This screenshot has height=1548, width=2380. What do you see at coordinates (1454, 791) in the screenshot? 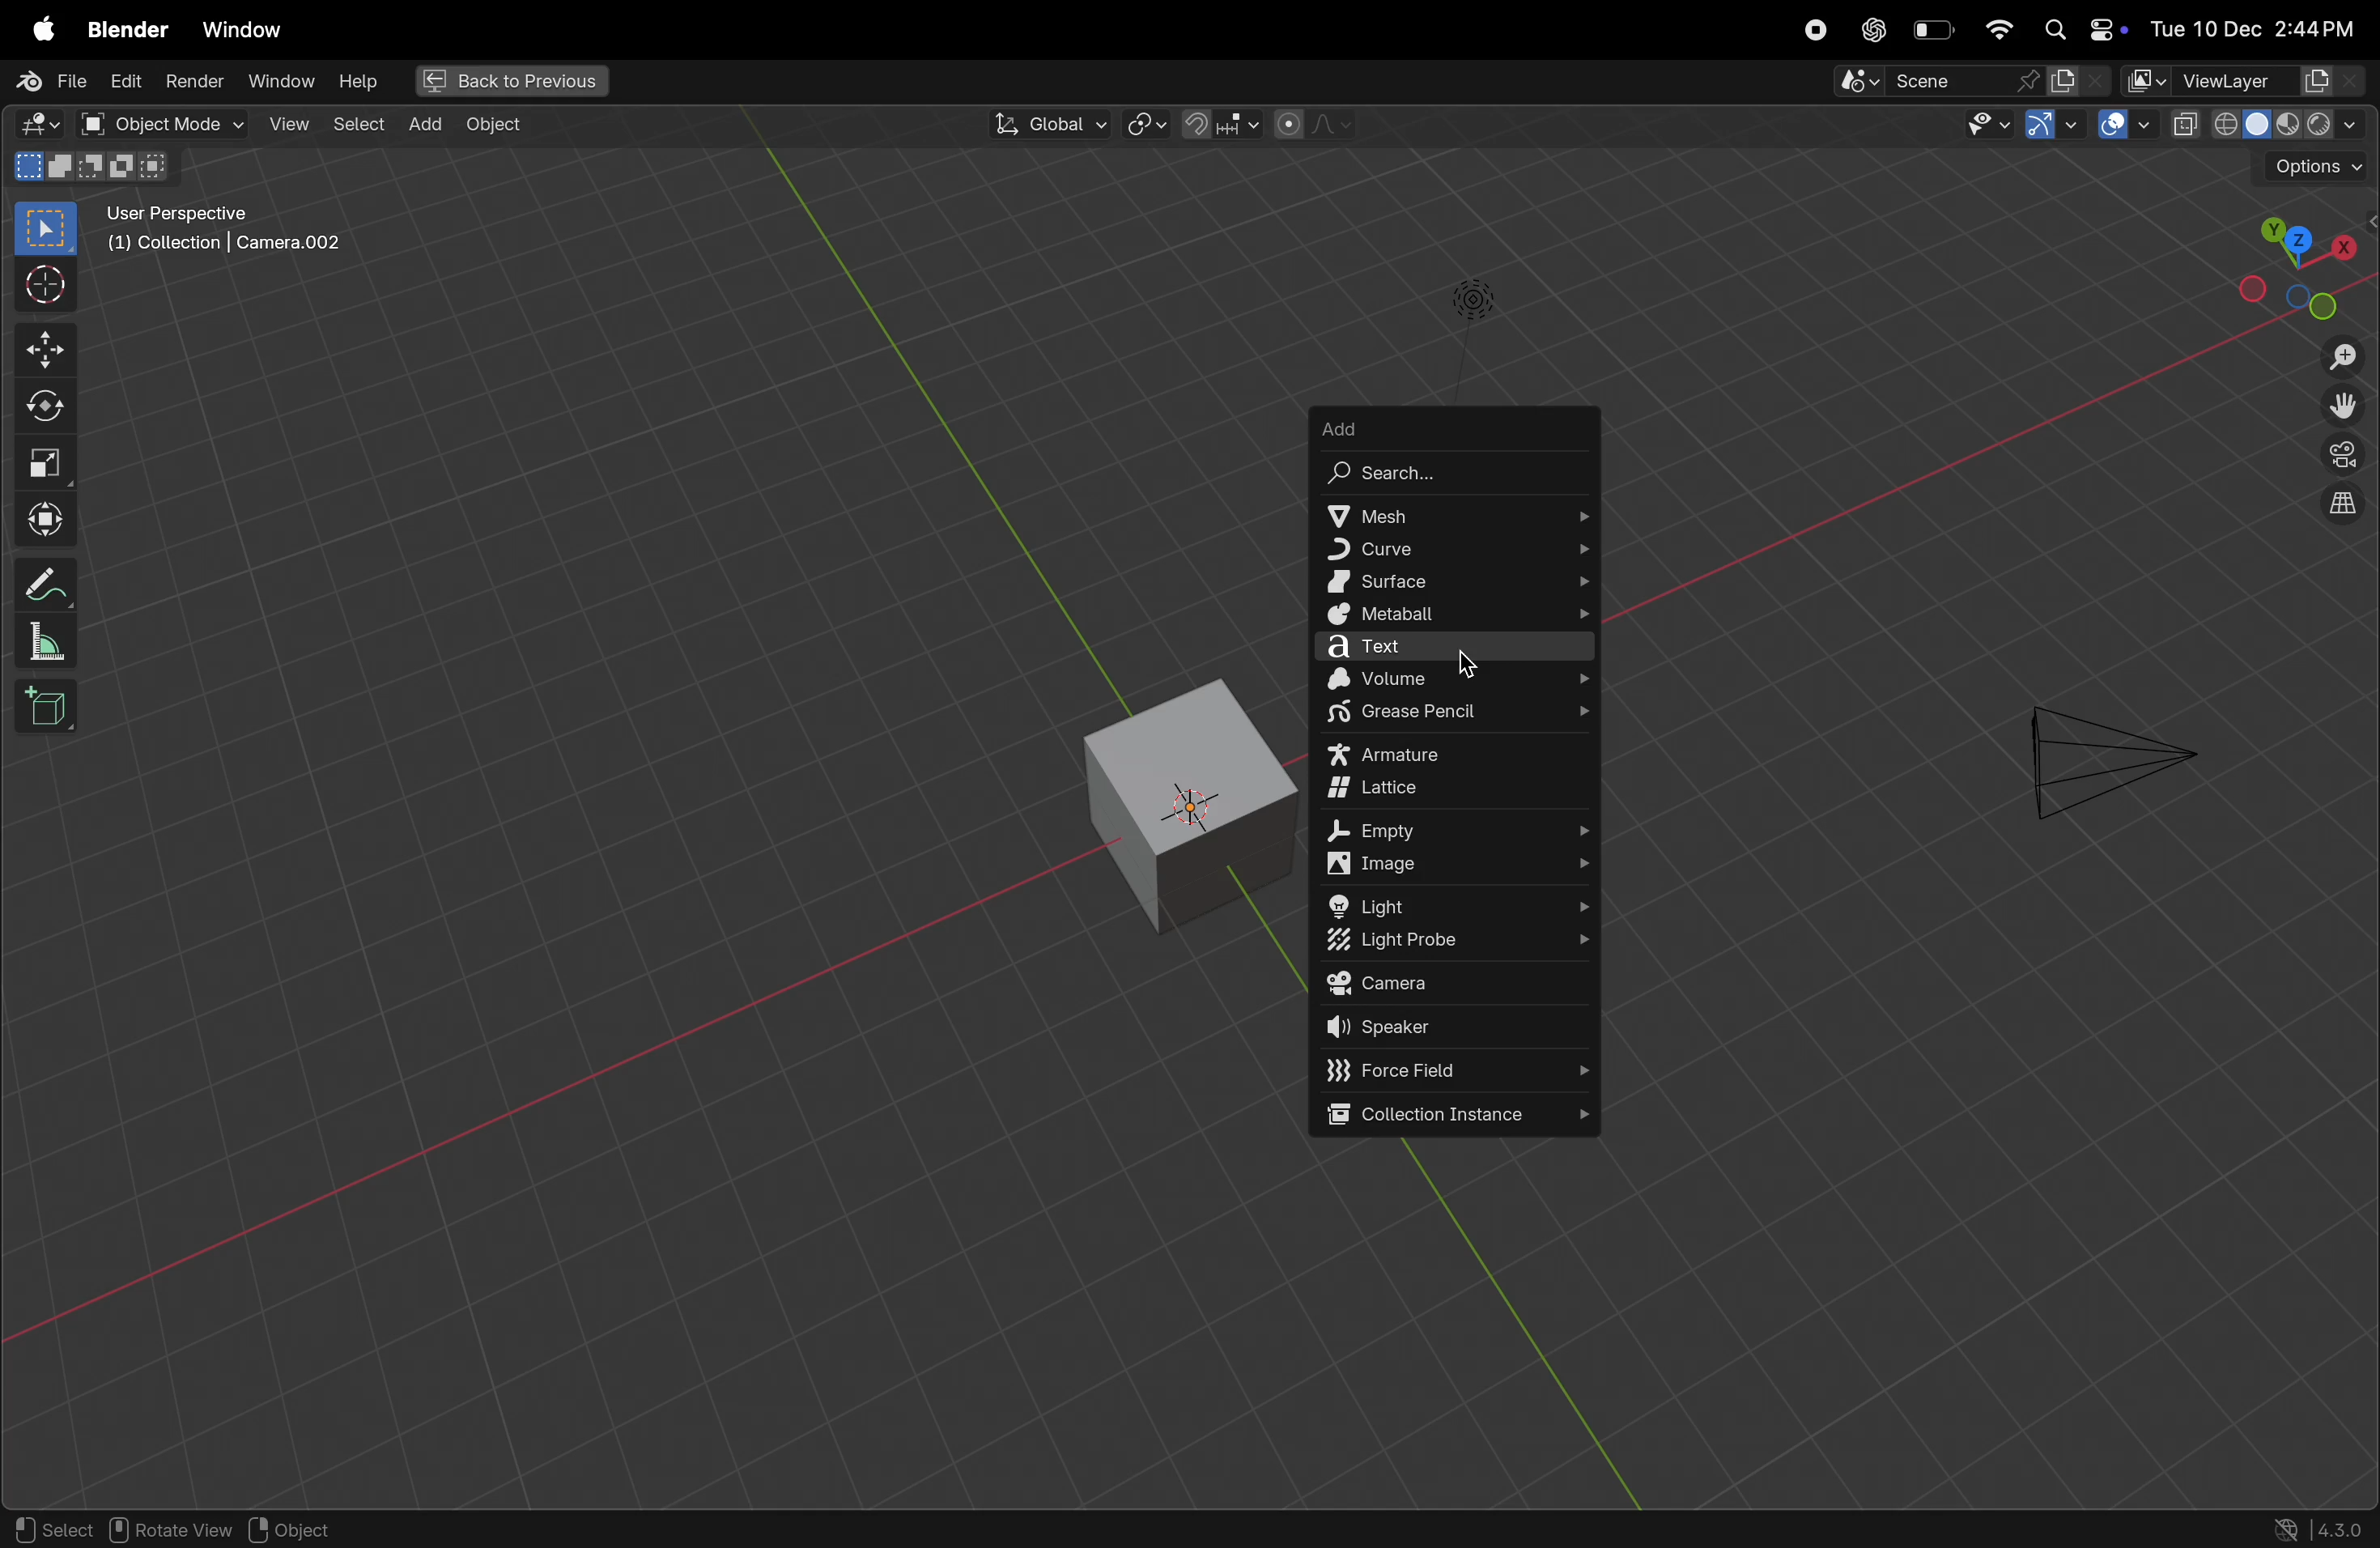
I see `lattice` at bounding box center [1454, 791].